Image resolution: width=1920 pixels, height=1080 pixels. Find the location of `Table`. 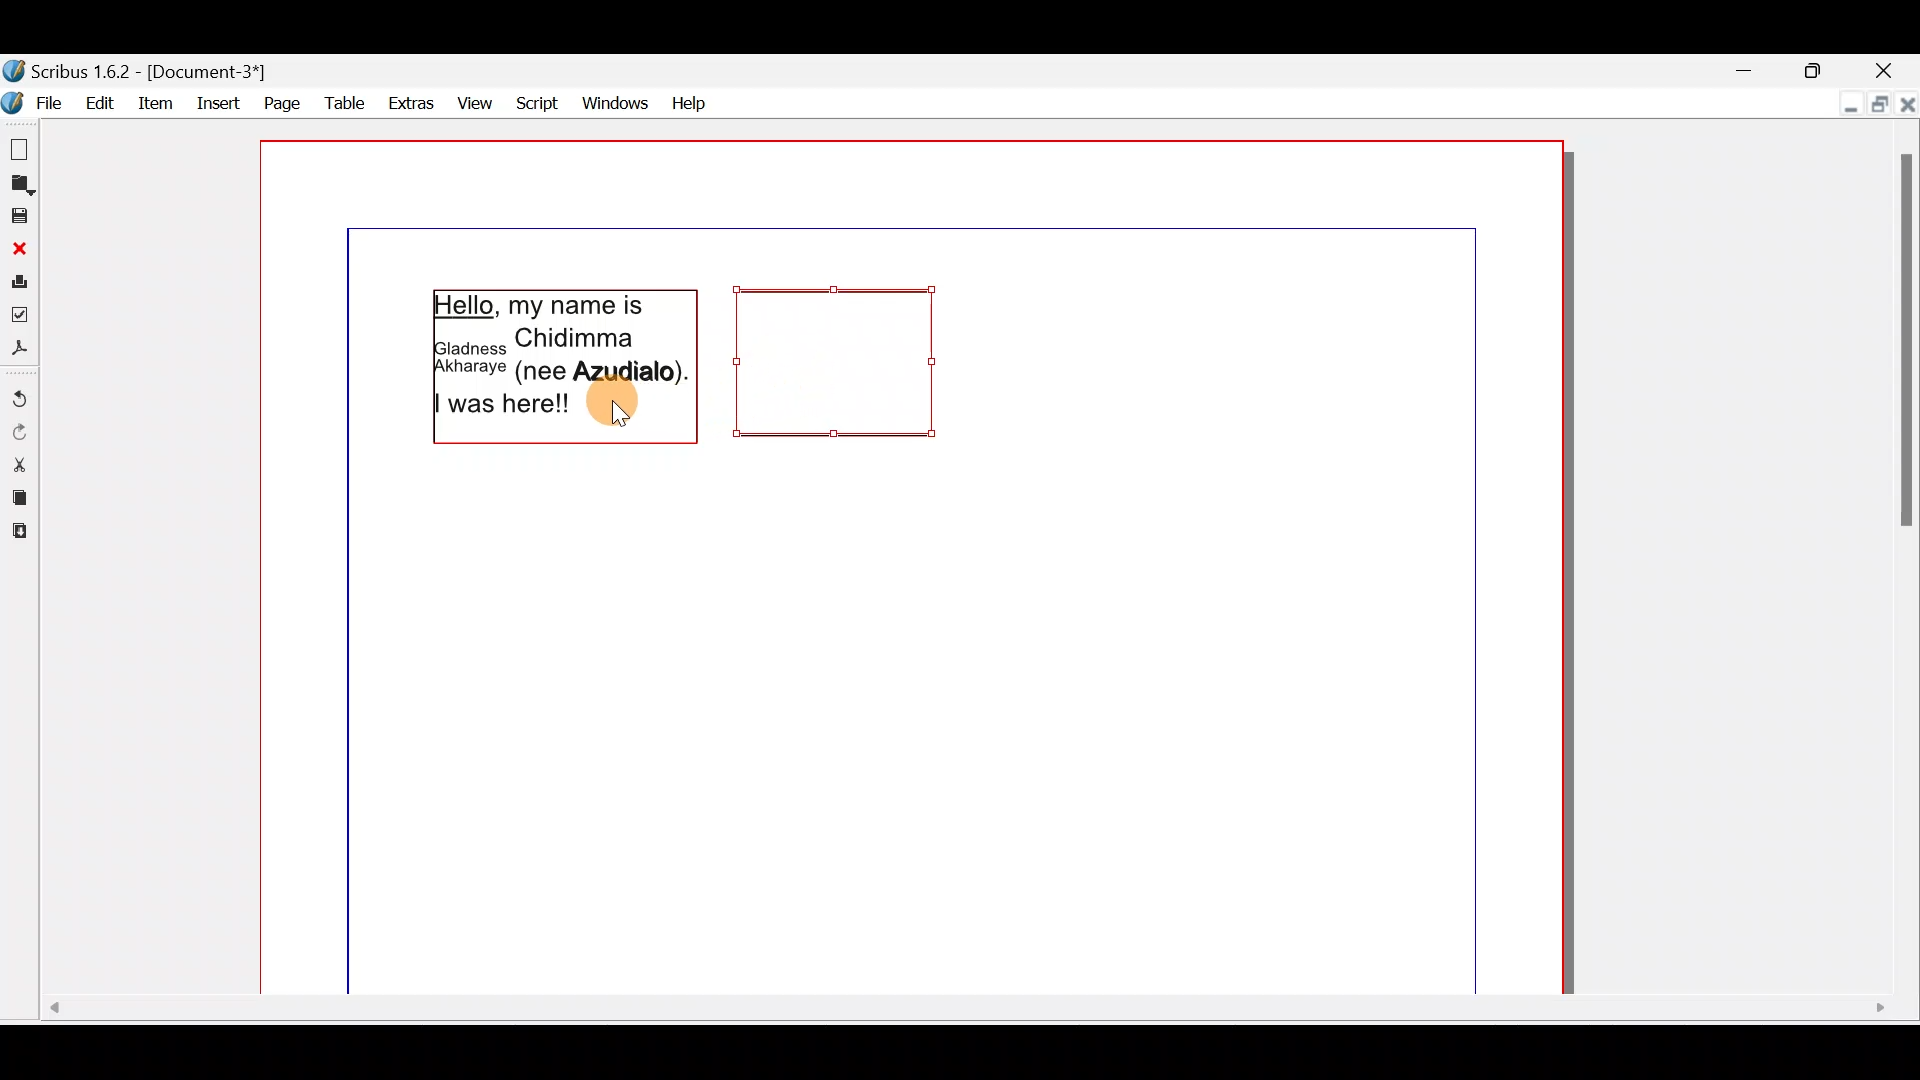

Table is located at coordinates (338, 103).